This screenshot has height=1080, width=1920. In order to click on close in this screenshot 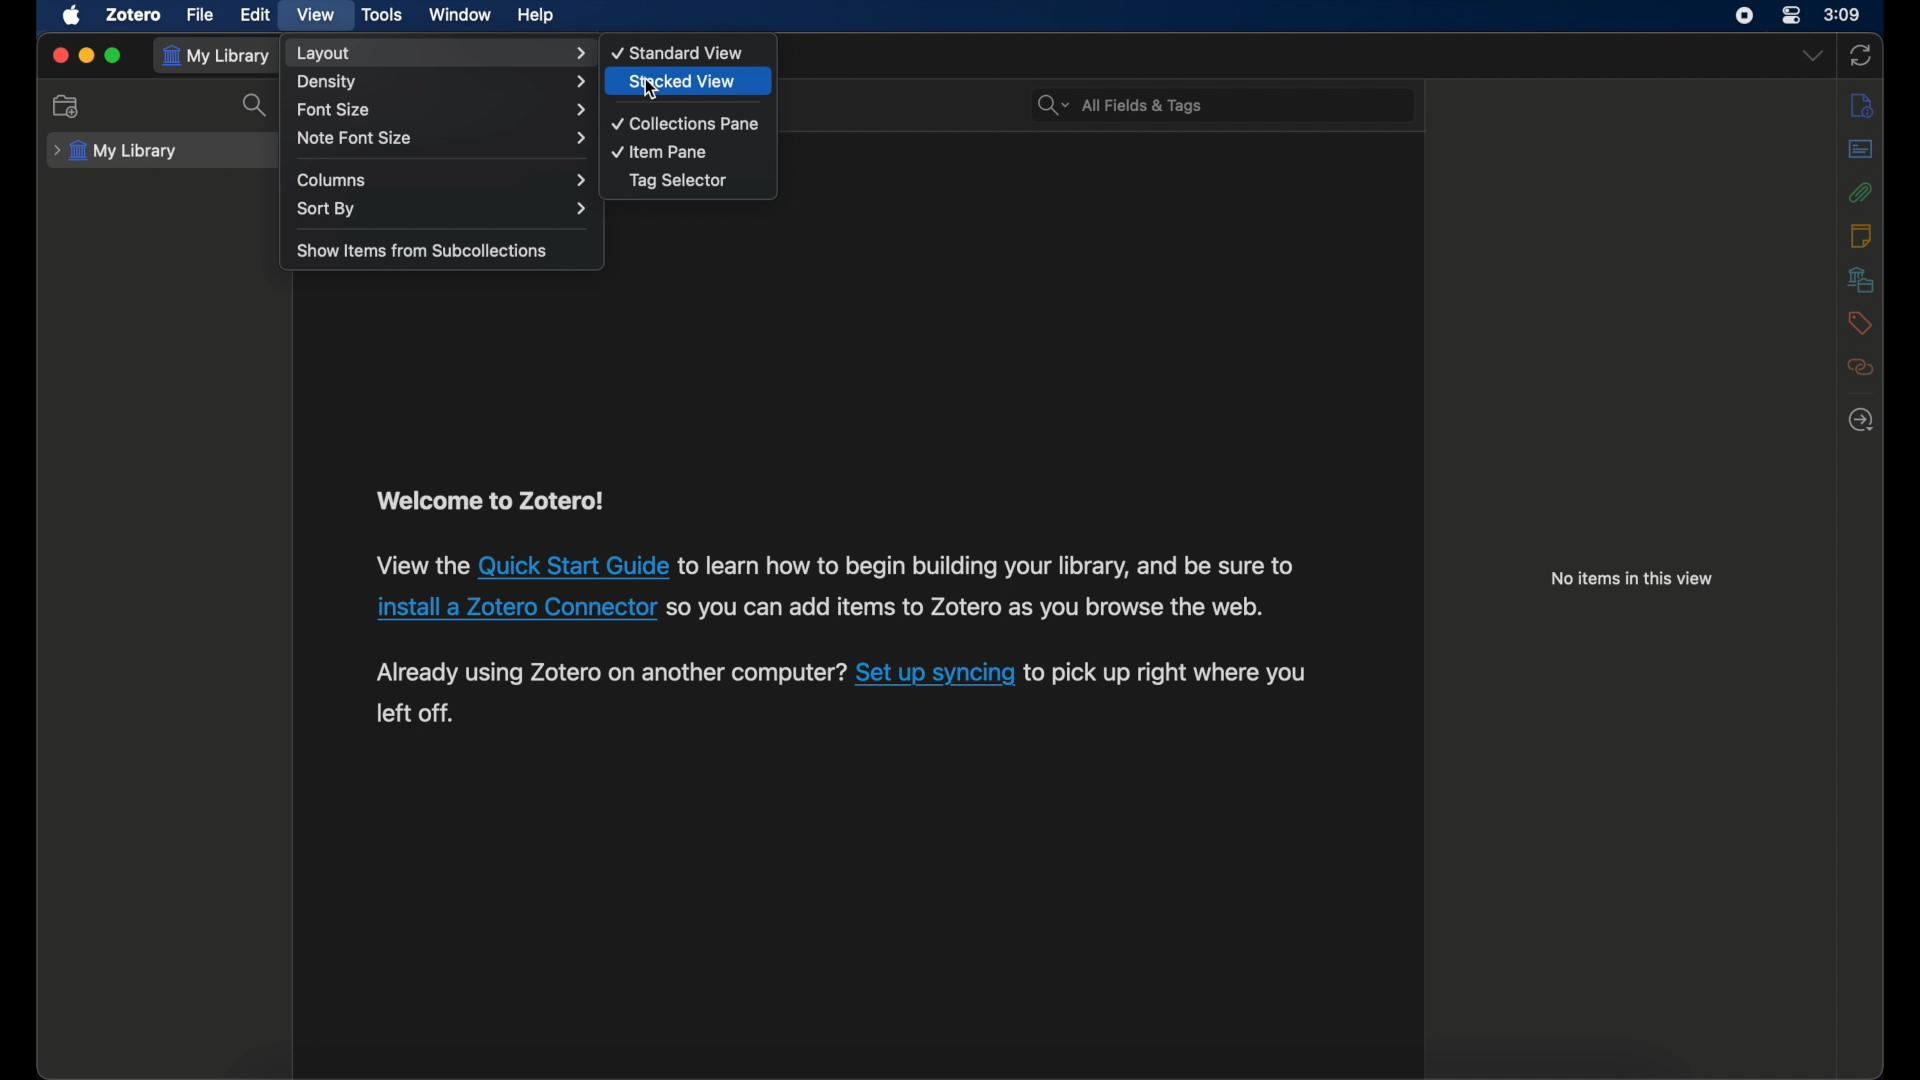, I will do `click(60, 55)`.